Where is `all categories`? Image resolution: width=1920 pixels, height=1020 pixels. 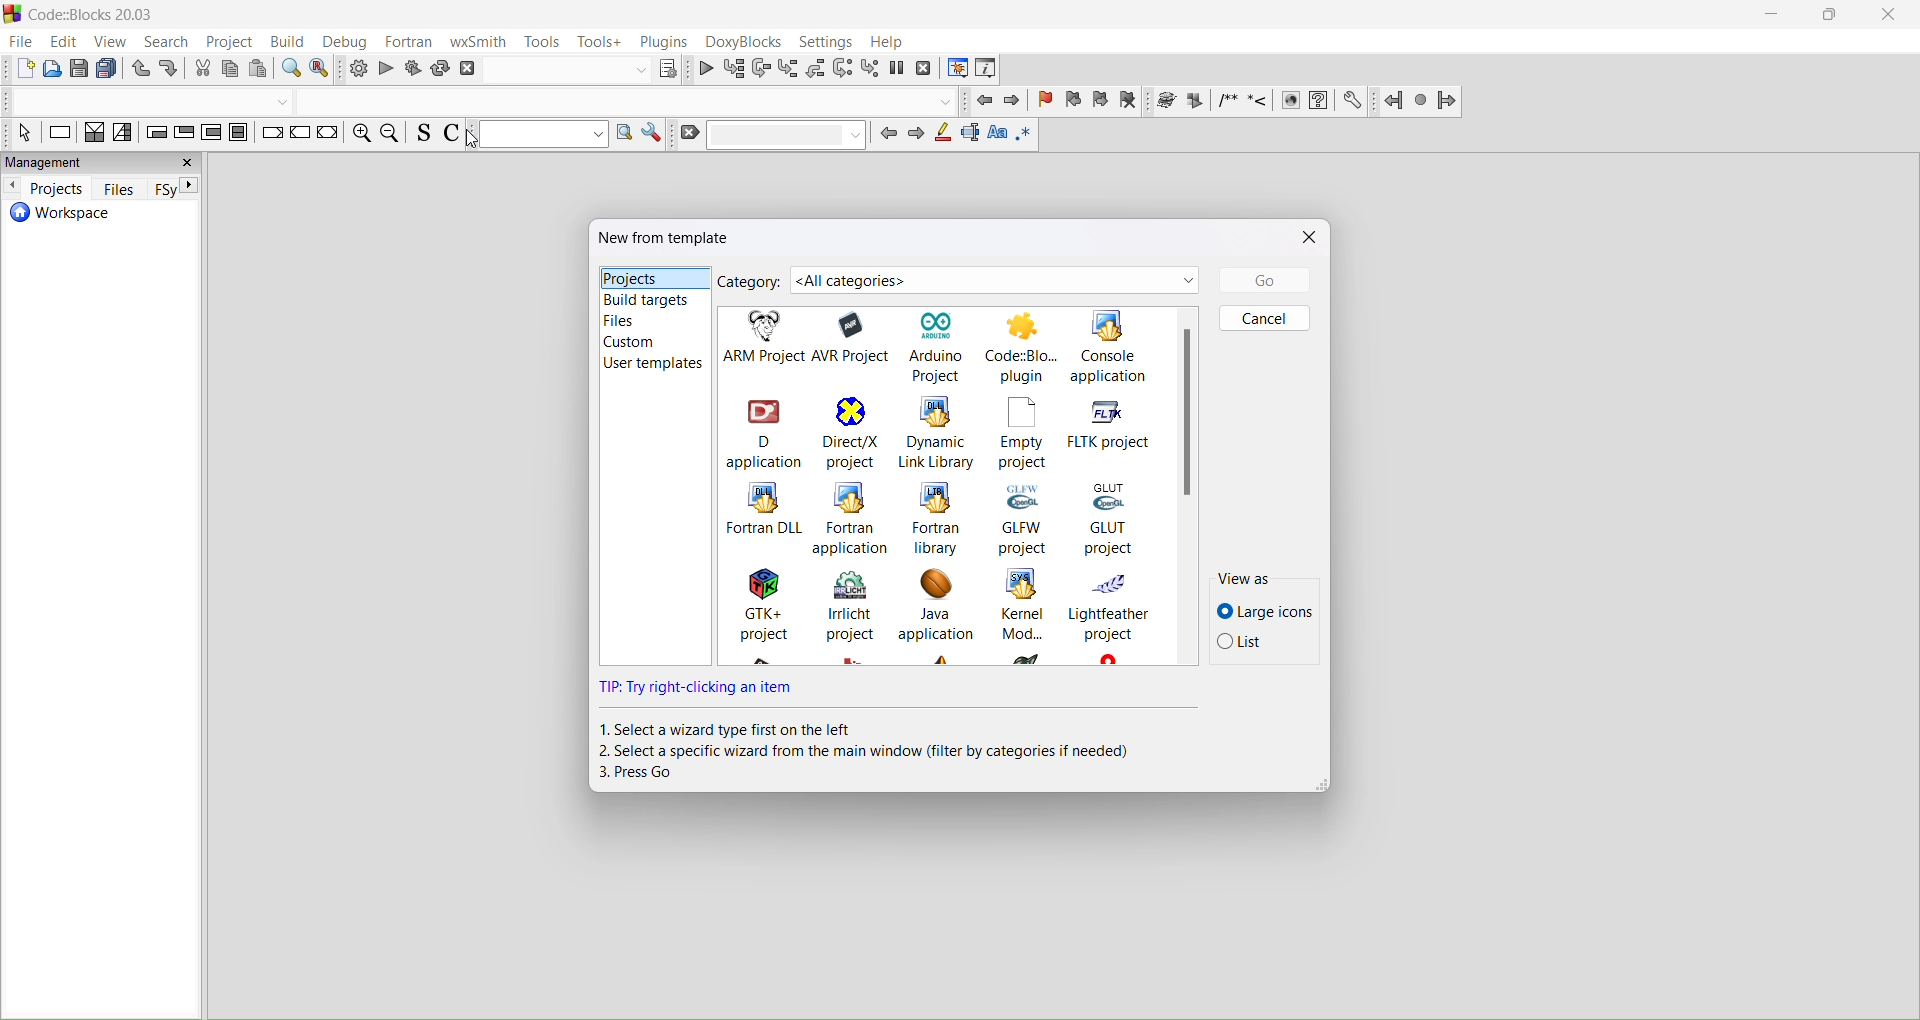
all categories is located at coordinates (996, 280).